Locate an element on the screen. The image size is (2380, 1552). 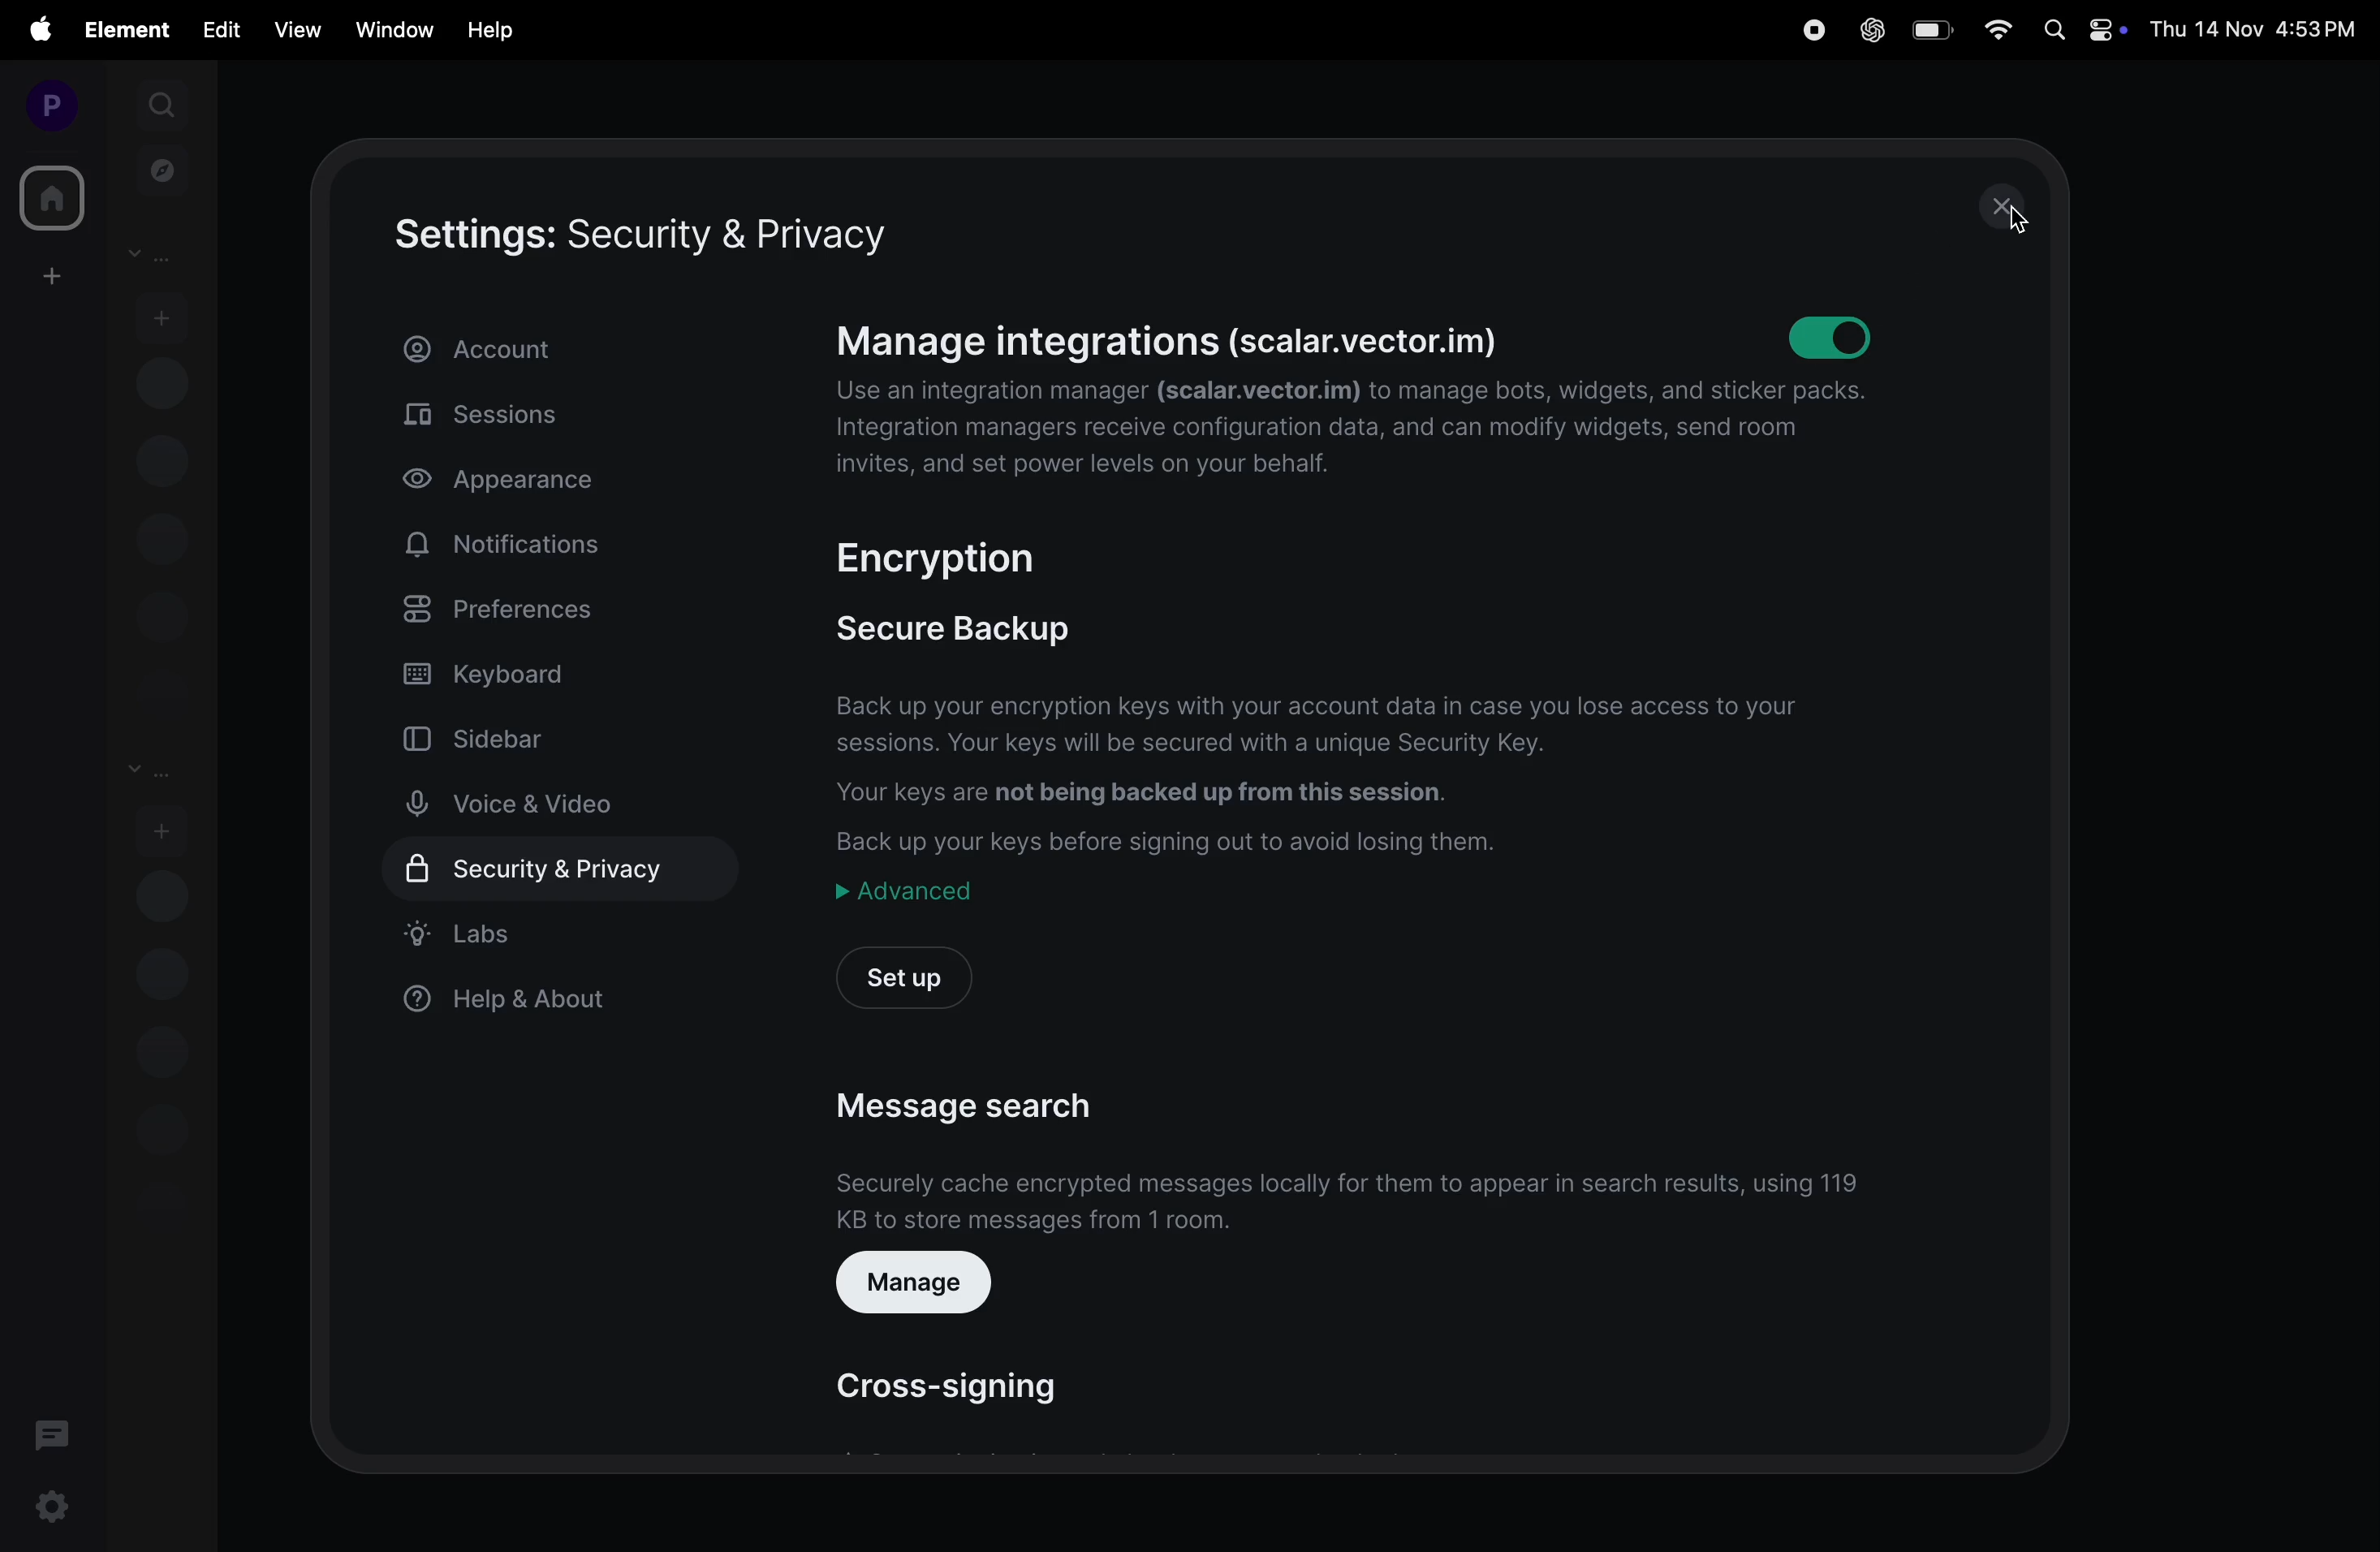
search is located at coordinates (161, 106).